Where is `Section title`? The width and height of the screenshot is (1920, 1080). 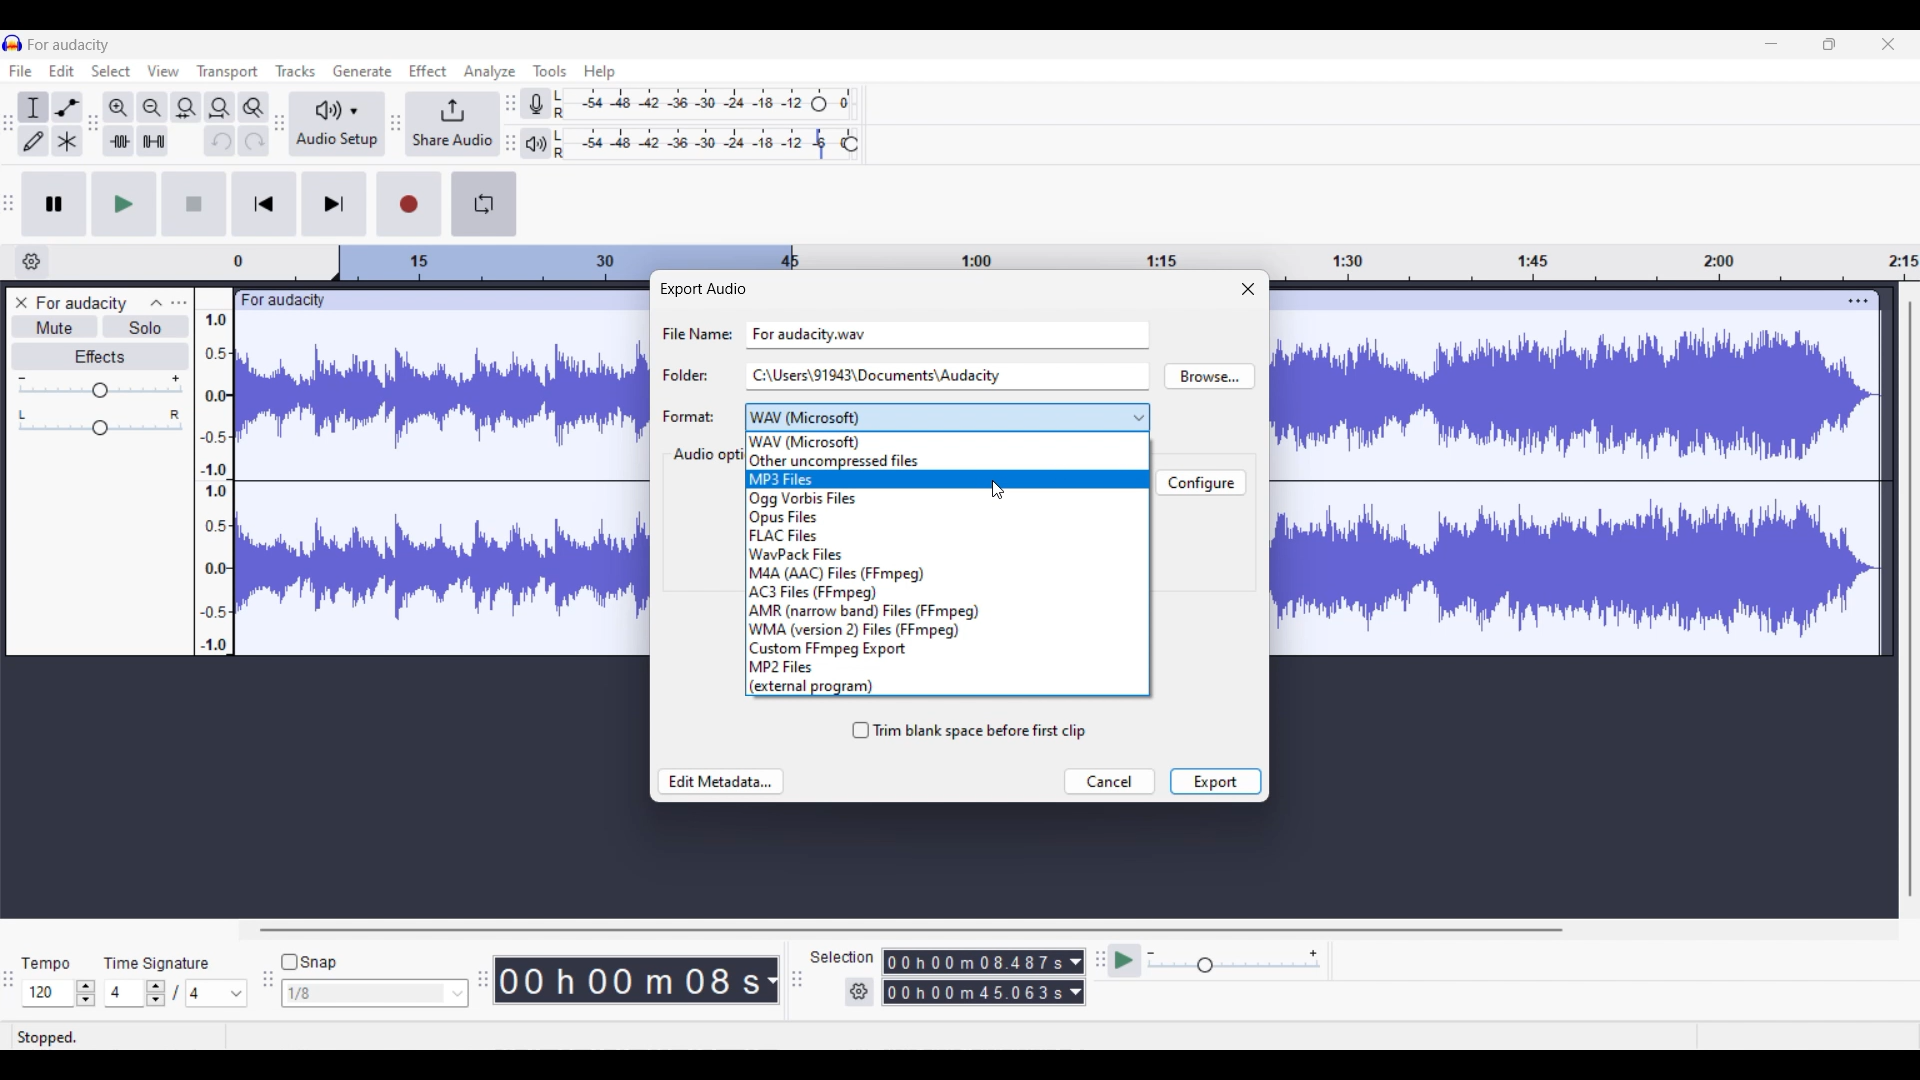
Section title is located at coordinates (706, 455).